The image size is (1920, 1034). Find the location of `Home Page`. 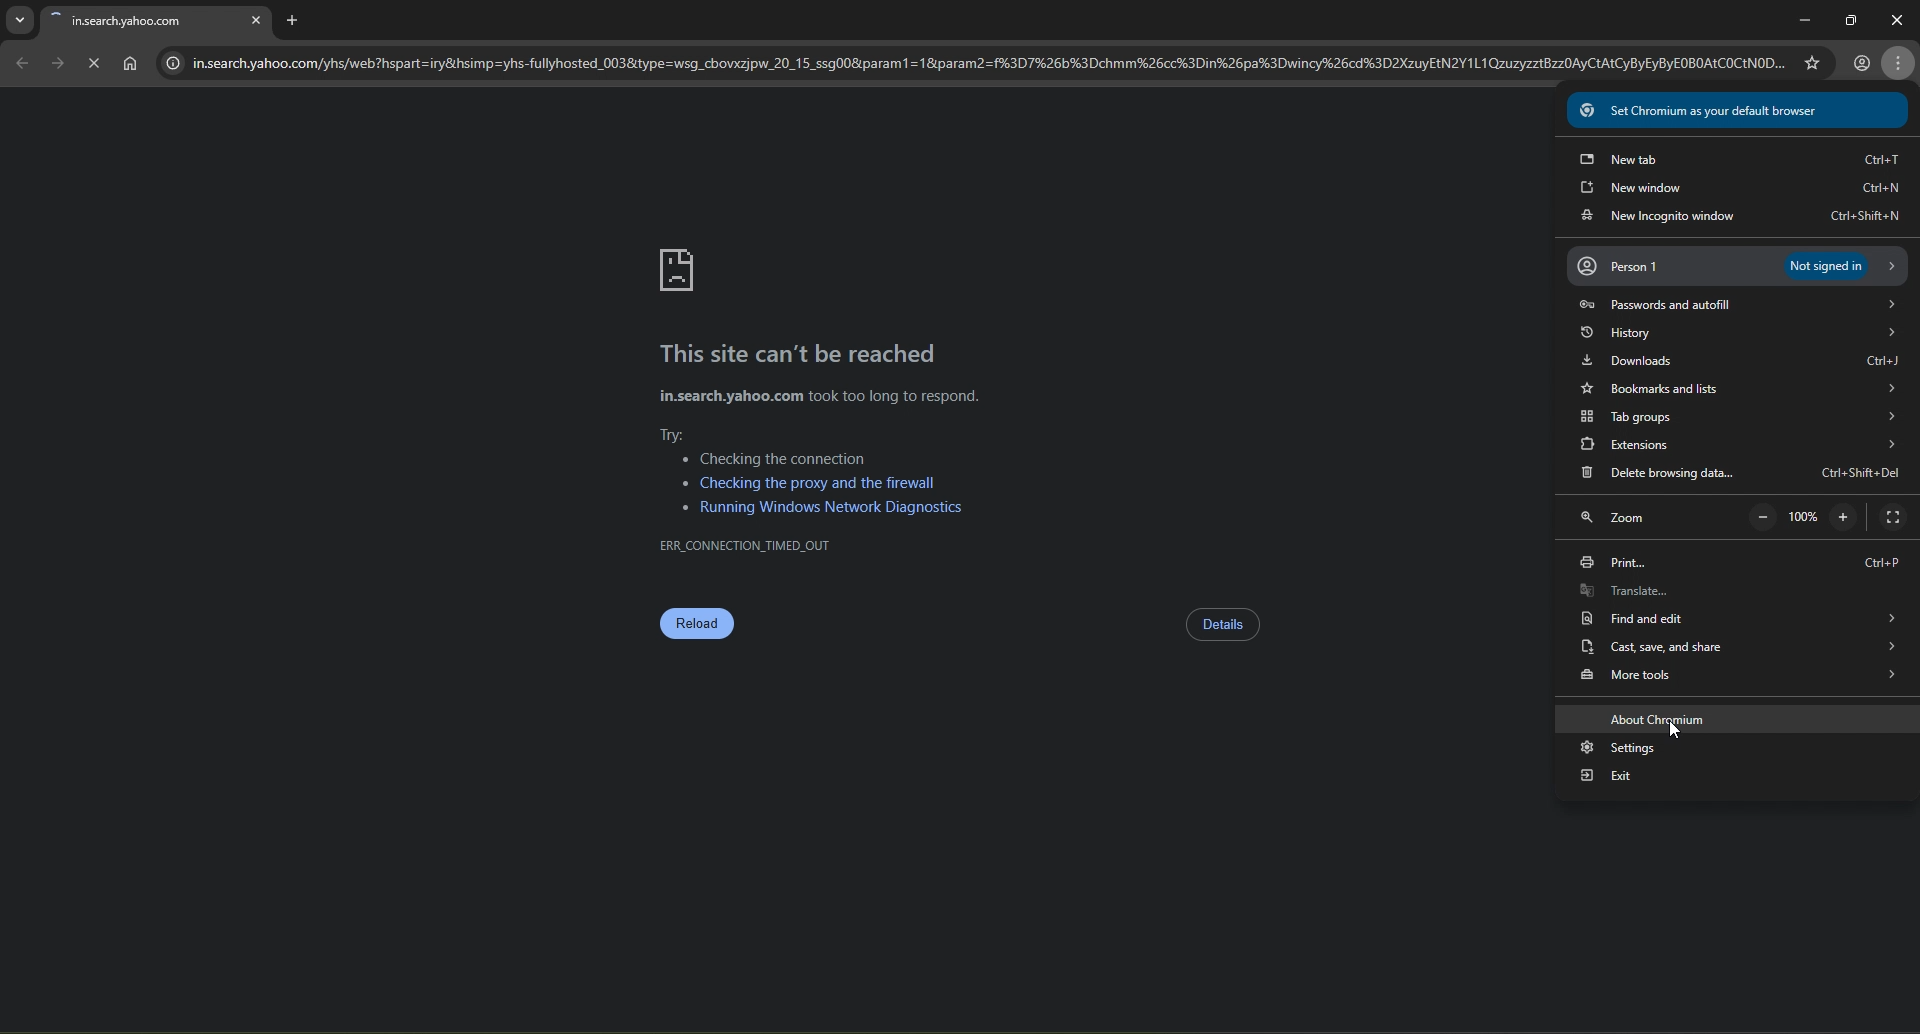

Home Page is located at coordinates (130, 64).